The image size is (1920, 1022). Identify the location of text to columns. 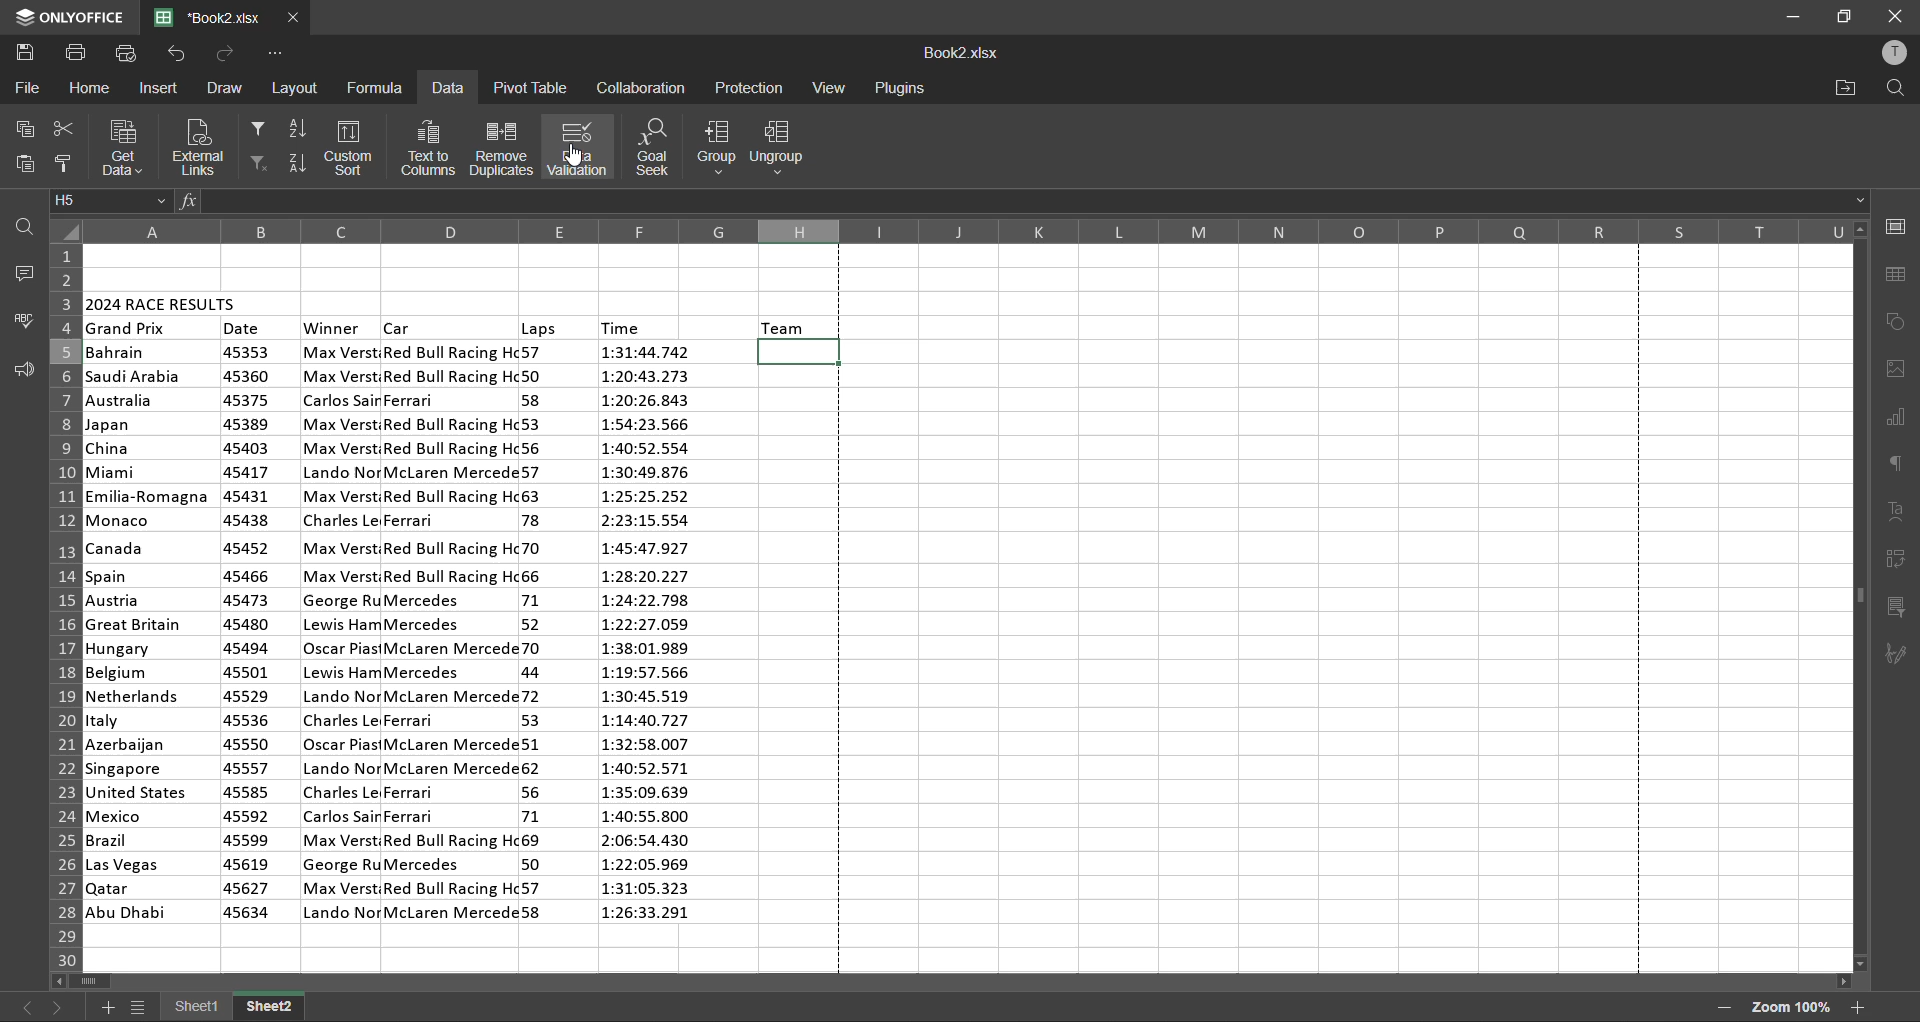
(427, 148).